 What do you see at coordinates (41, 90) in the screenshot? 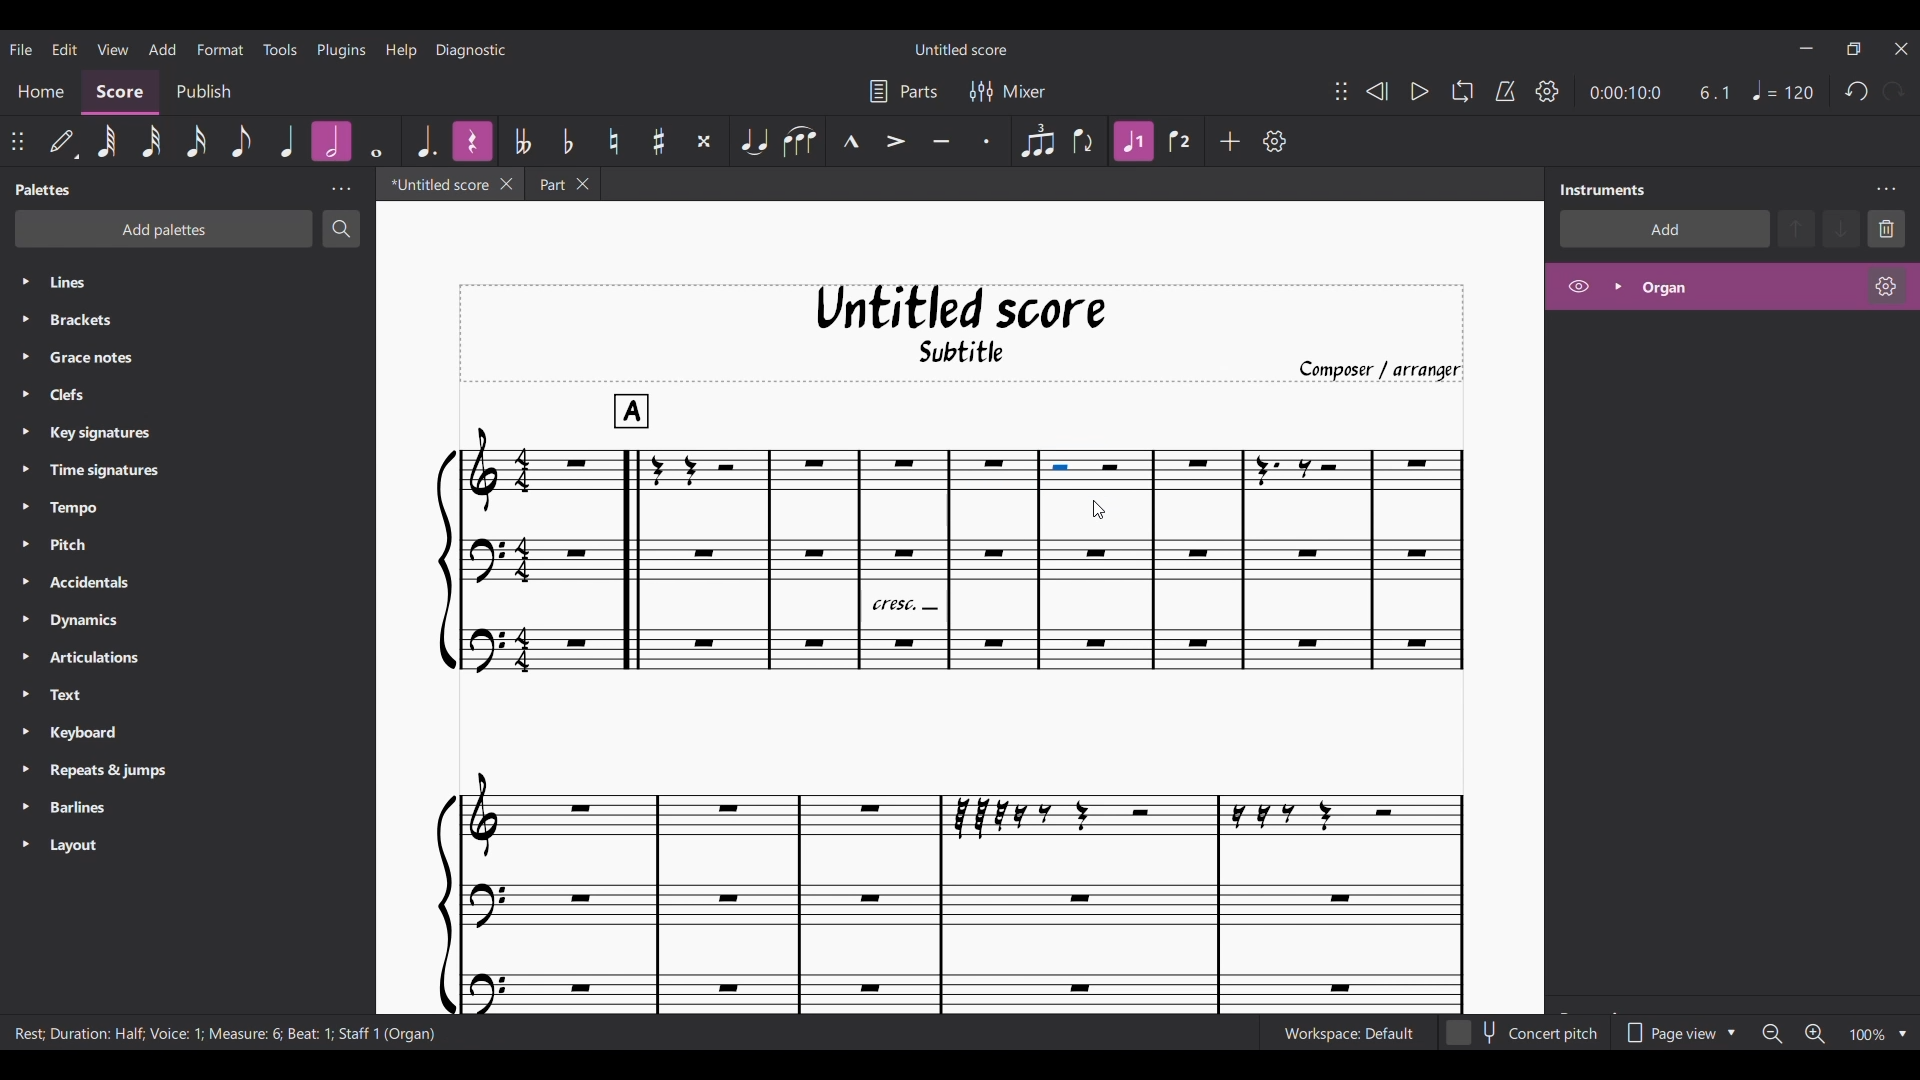
I see `Home section` at bounding box center [41, 90].